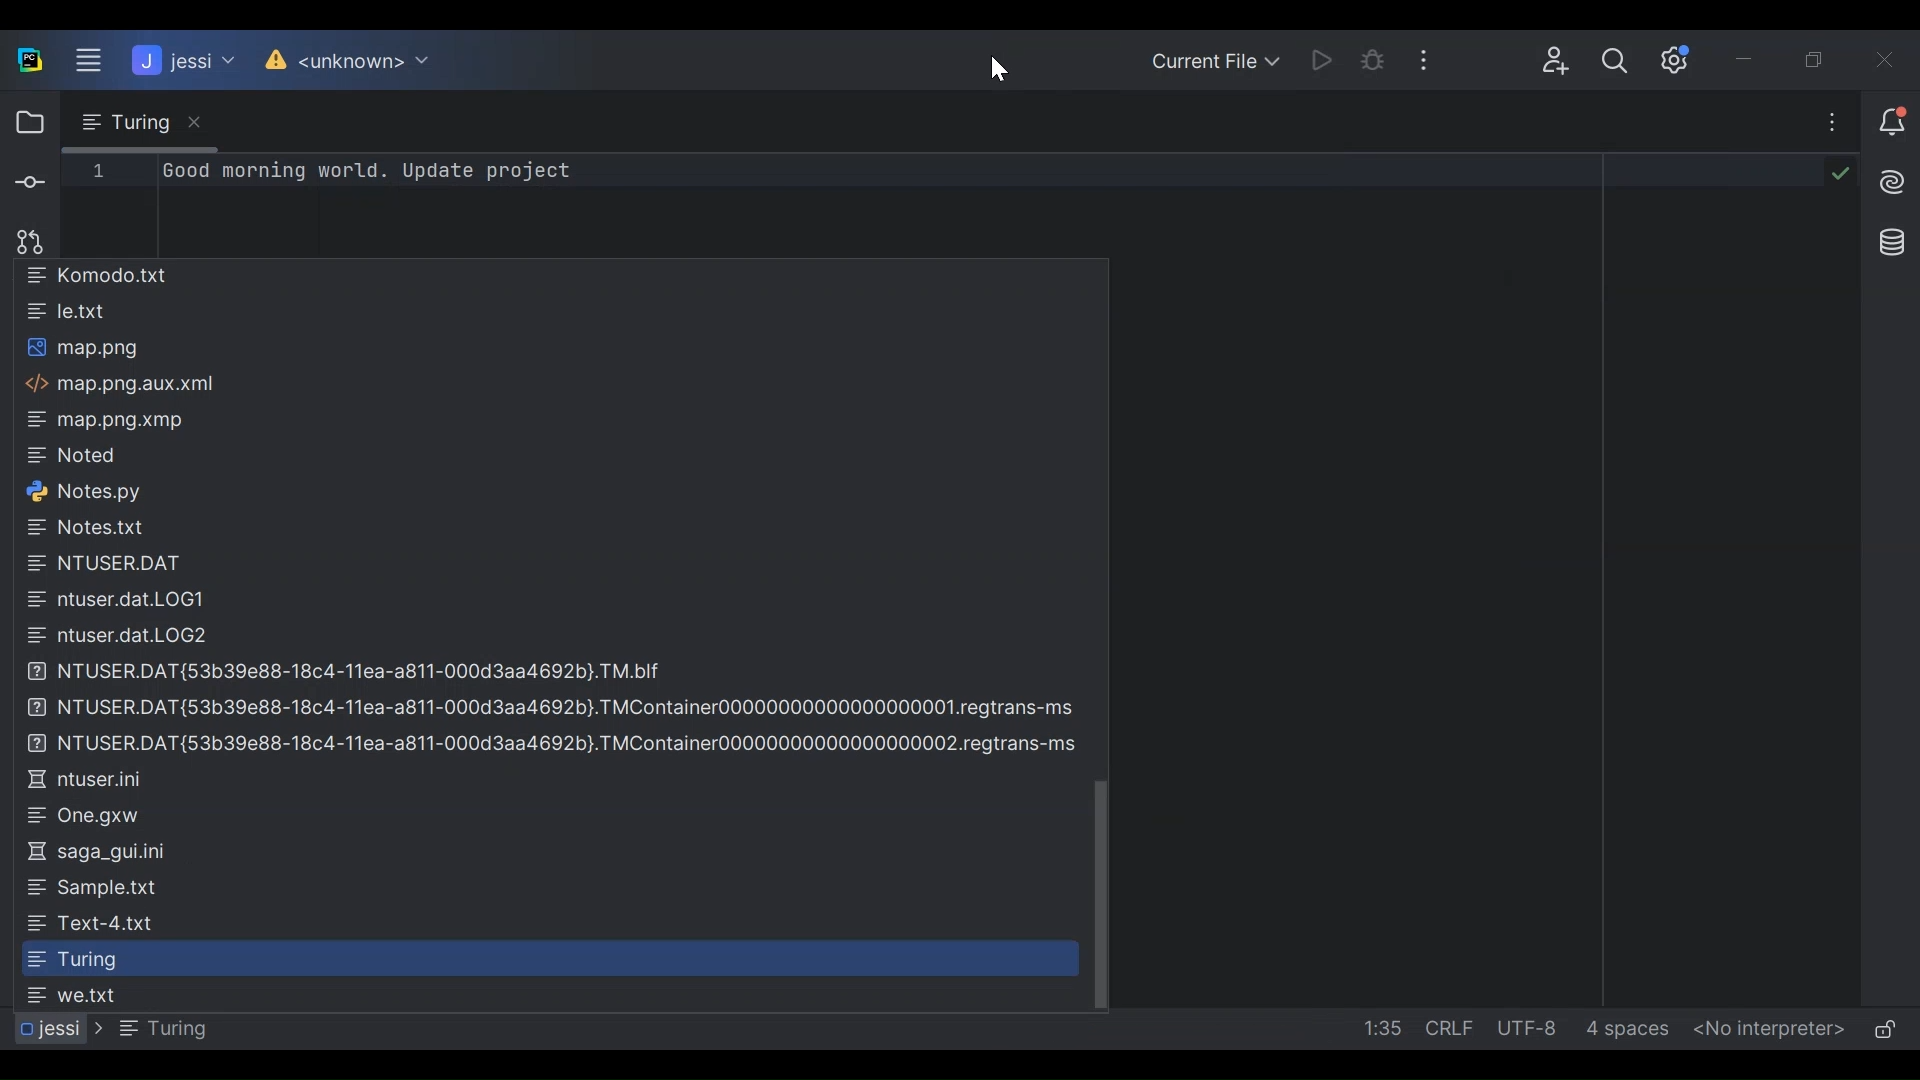 The width and height of the screenshot is (1920, 1080). I want to click on CRLF, so click(1448, 1028).